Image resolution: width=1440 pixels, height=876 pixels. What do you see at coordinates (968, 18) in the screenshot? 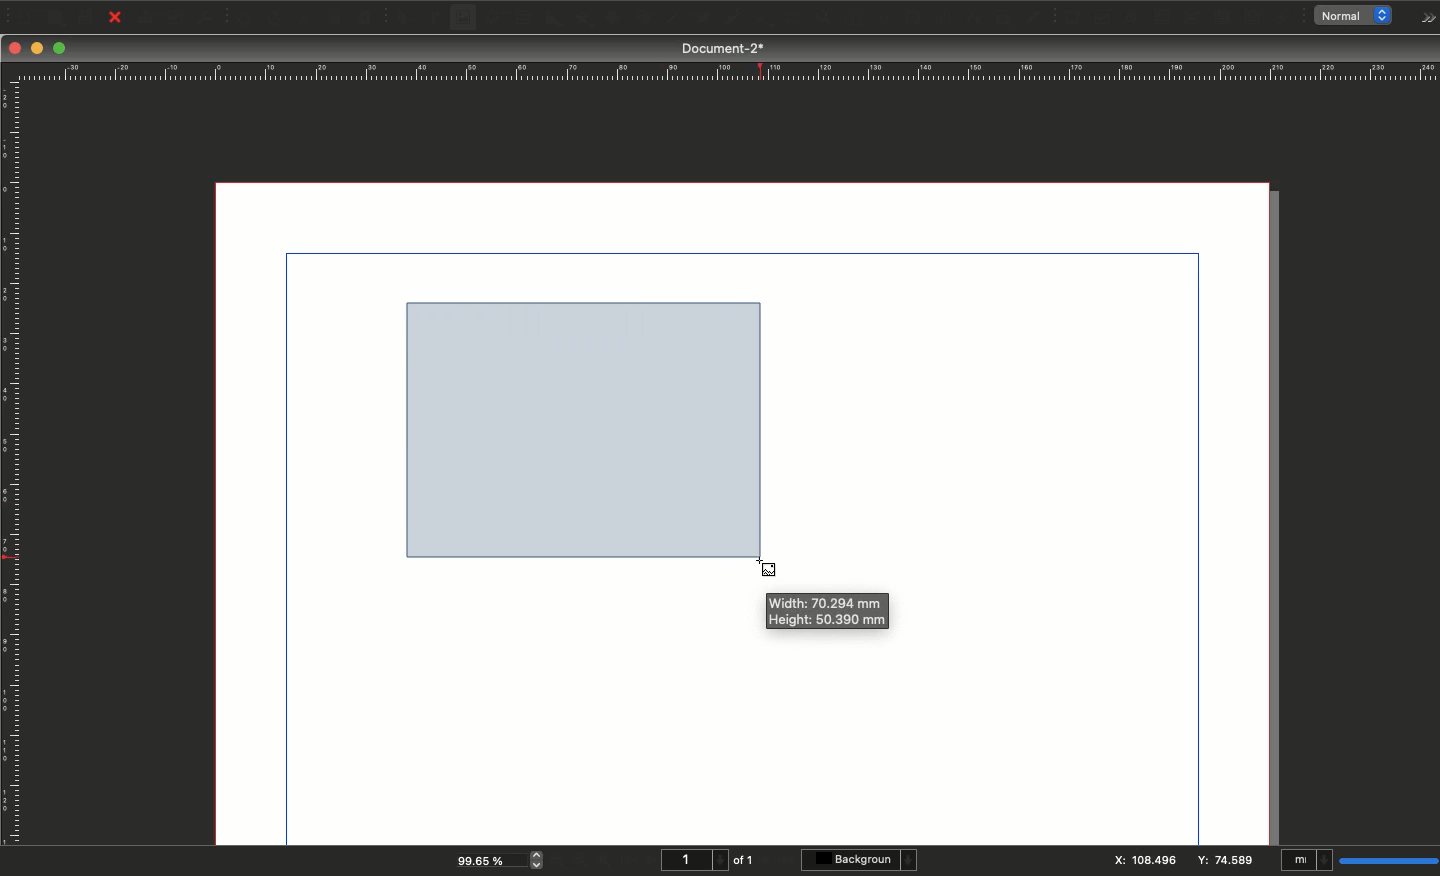
I see `Measurements` at bounding box center [968, 18].